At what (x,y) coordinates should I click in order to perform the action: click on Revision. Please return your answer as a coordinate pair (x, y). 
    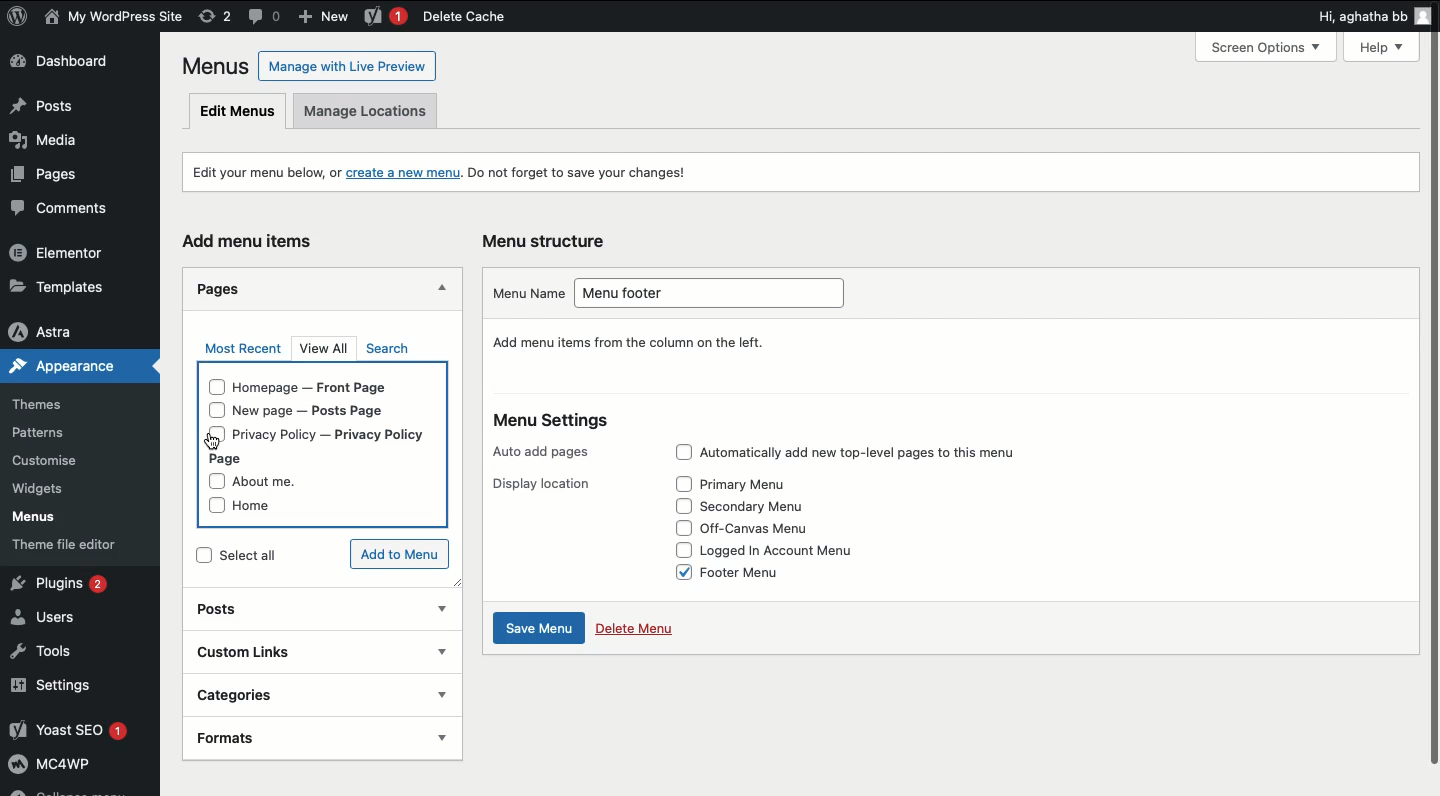
    Looking at the image, I should click on (215, 17).